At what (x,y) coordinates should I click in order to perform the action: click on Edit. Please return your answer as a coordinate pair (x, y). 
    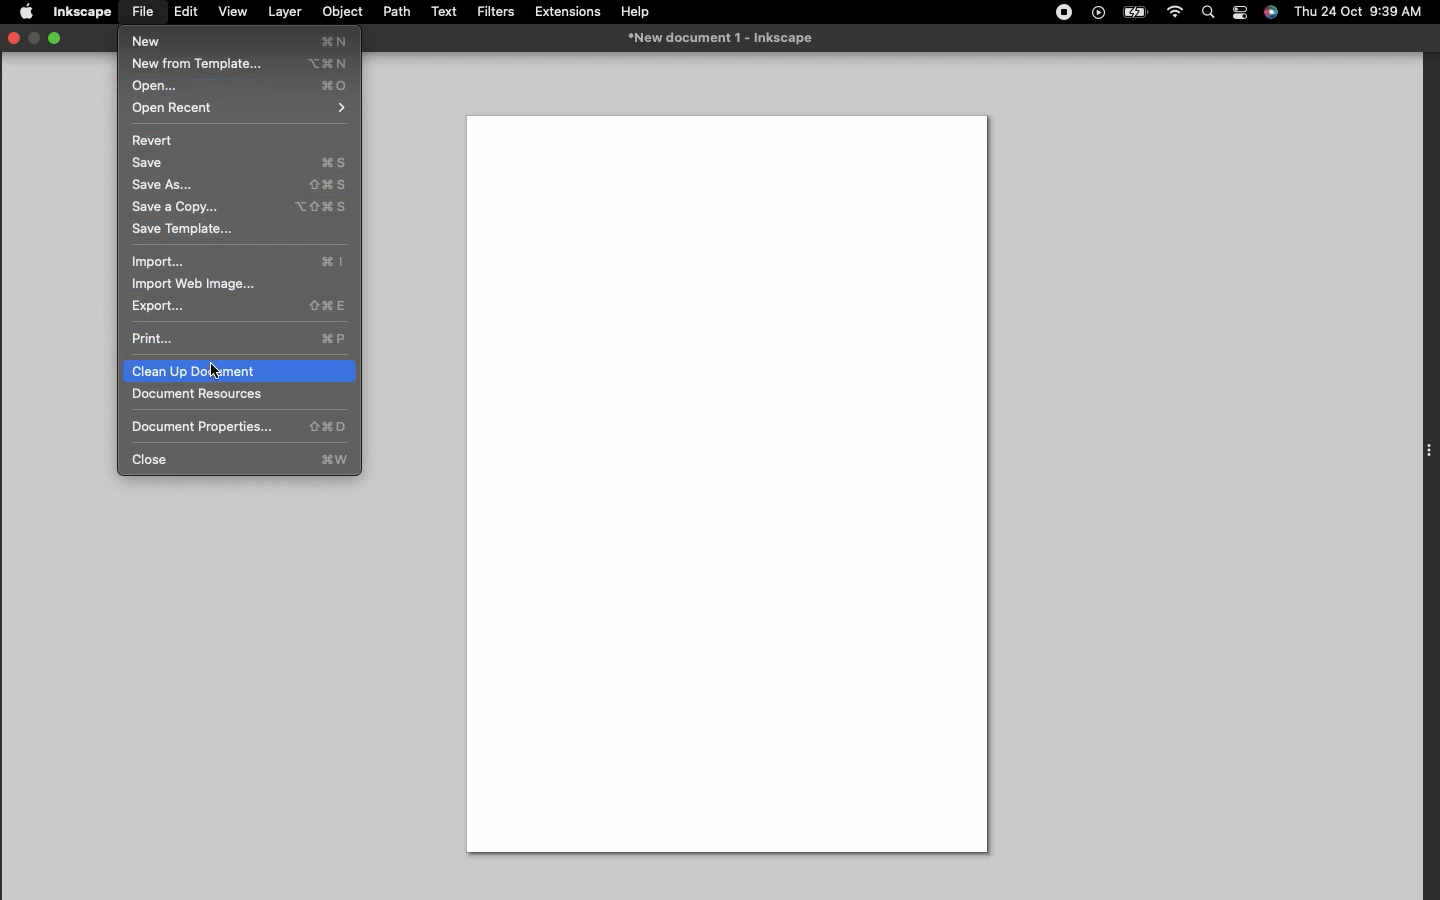
    Looking at the image, I should click on (183, 12).